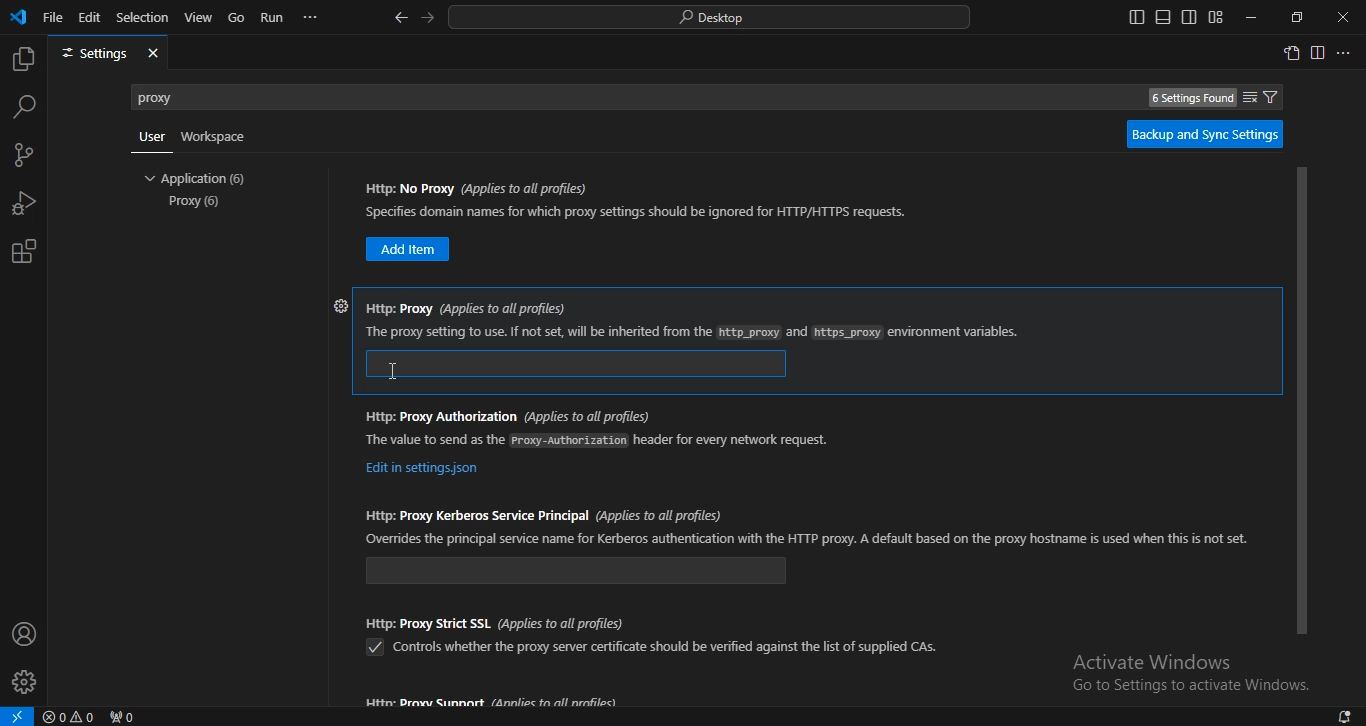 This screenshot has width=1366, height=726. Describe the element at coordinates (423, 469) in the screenshot. I see `https: proxy authorization` at that location.